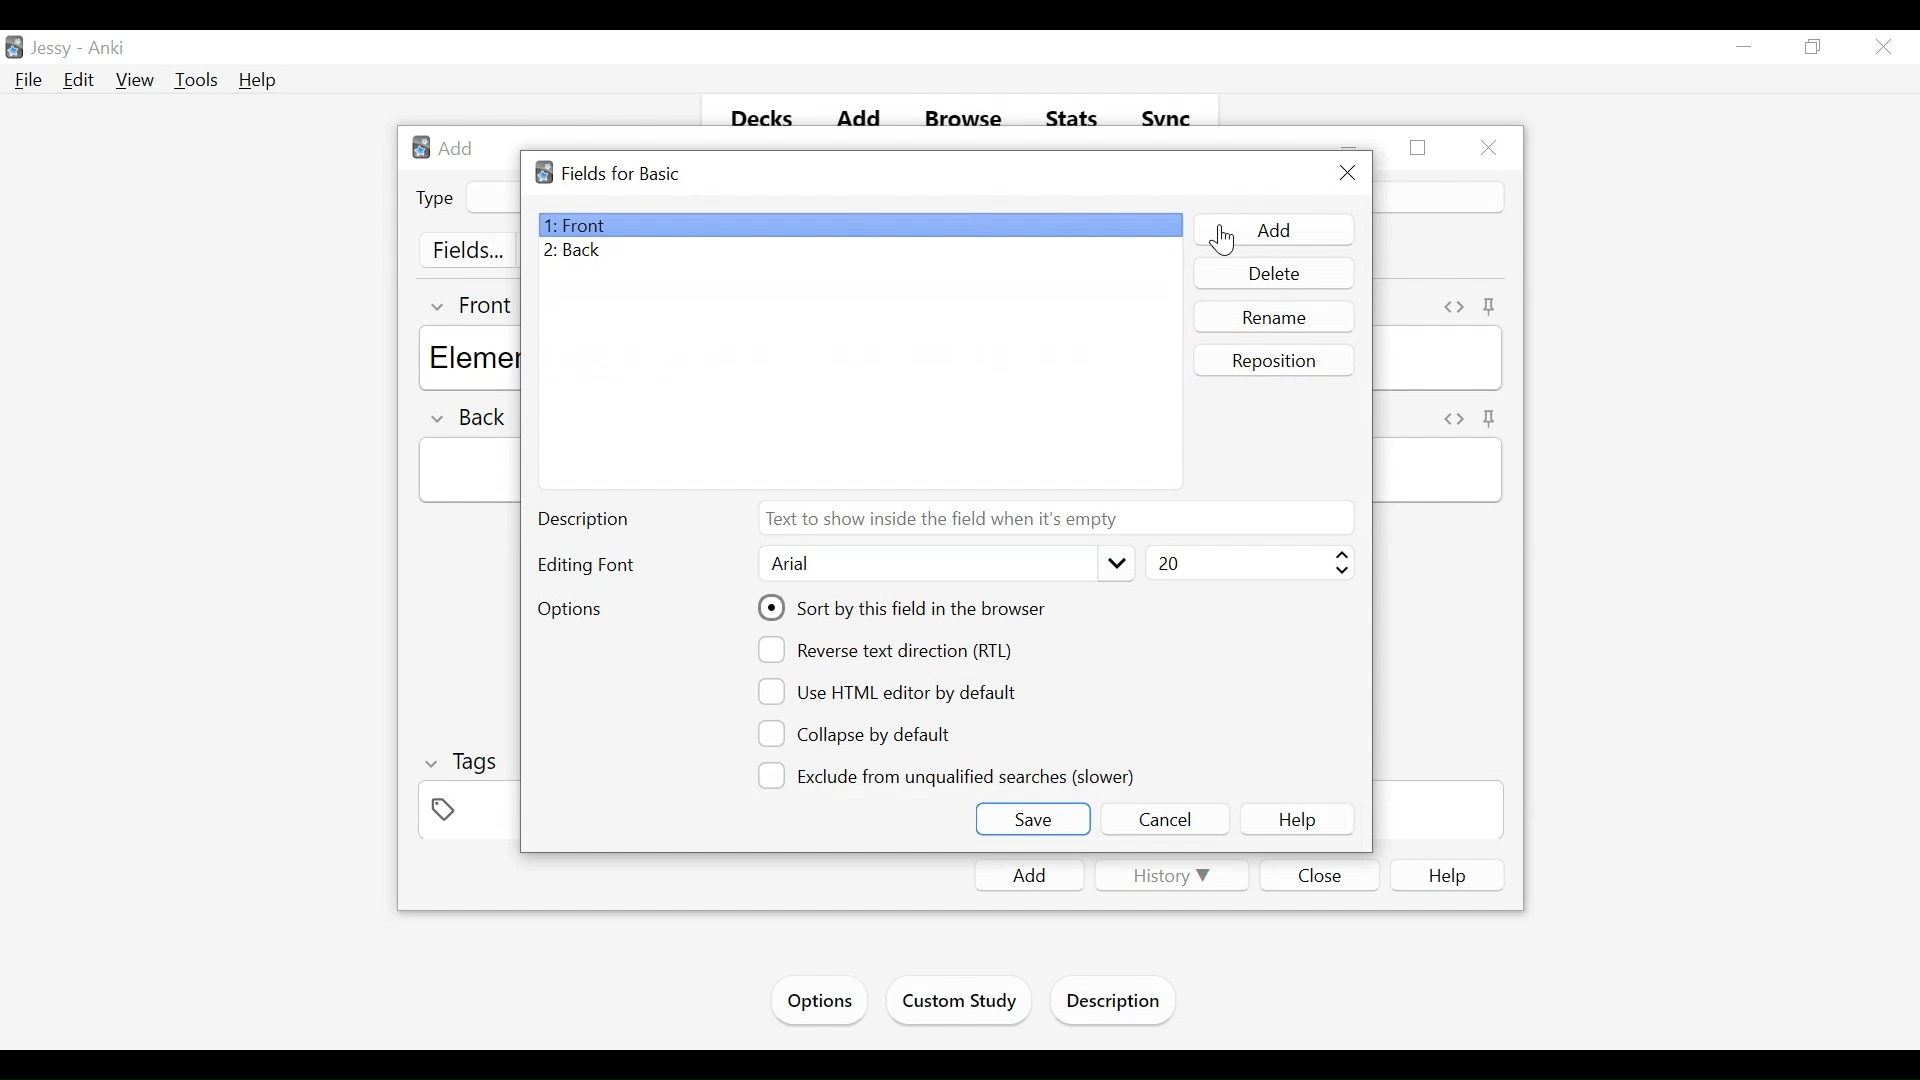 This screenshot has height=1080, width=1920. I want to click on Anki Desktop Icon, so click(14, 48).